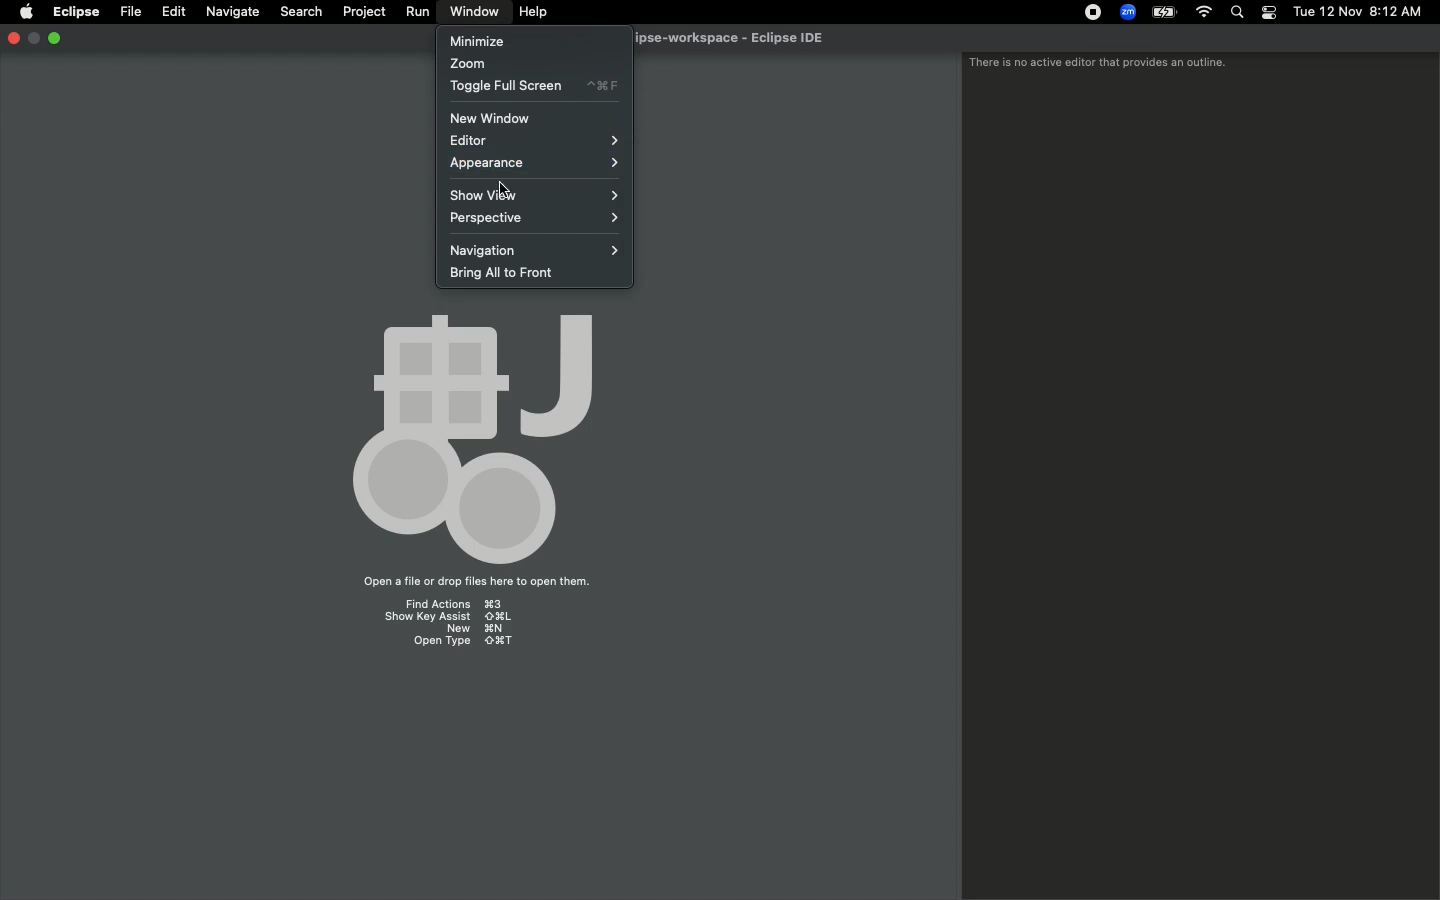  Describe the element at coordinates (1357, 11) in the screenshot. I see `Date/time` at that location.